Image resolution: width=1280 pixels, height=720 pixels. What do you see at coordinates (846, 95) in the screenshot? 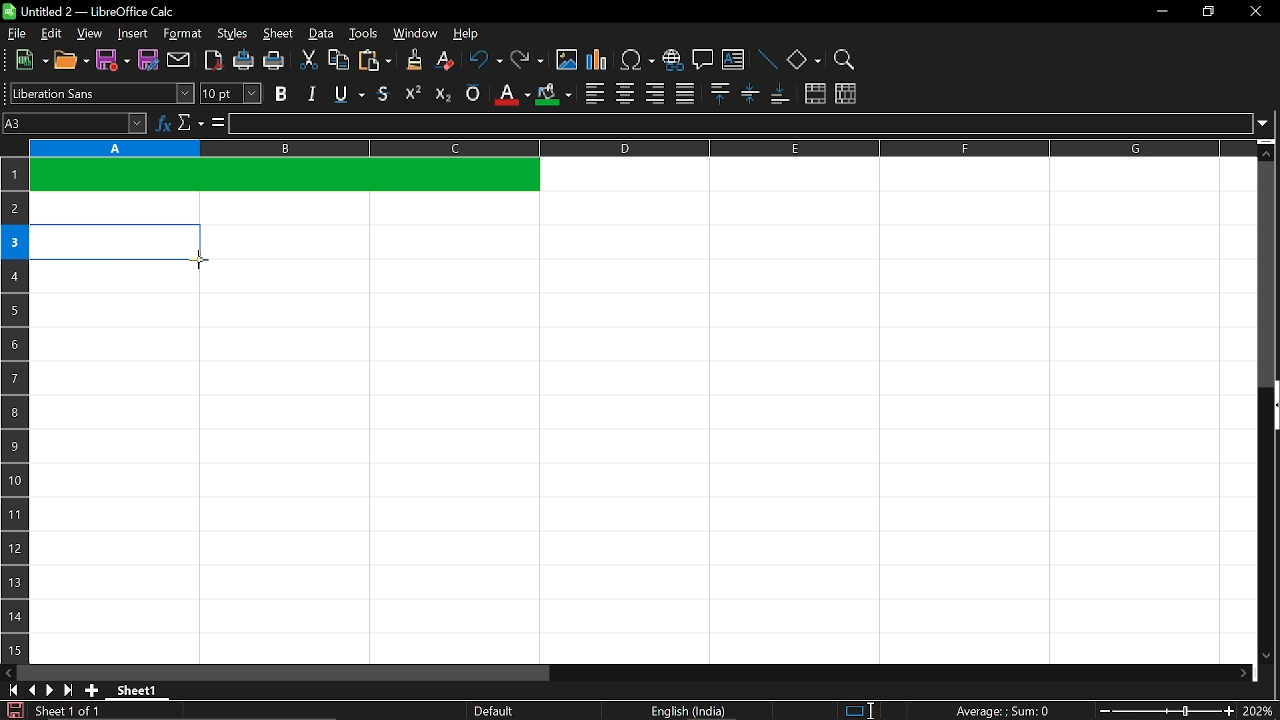
I see `unmerge cells` at bounding box center [846, 95].